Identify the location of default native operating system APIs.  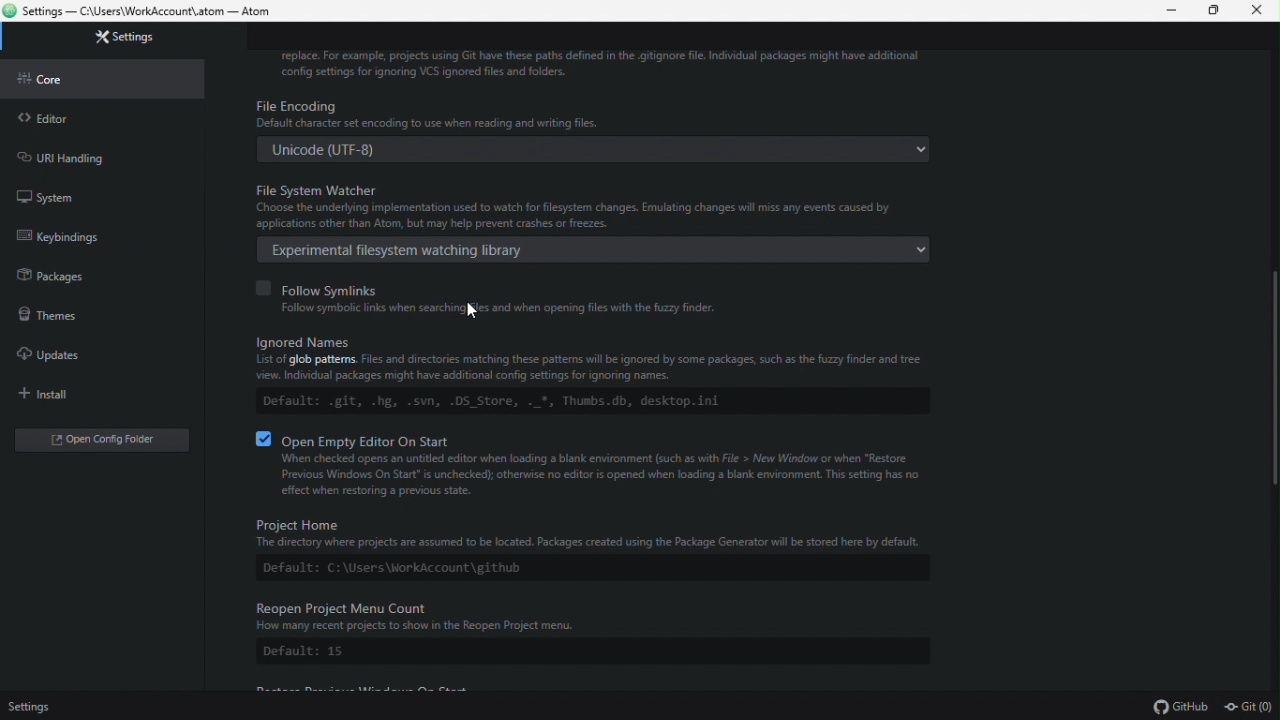
(127, 246).